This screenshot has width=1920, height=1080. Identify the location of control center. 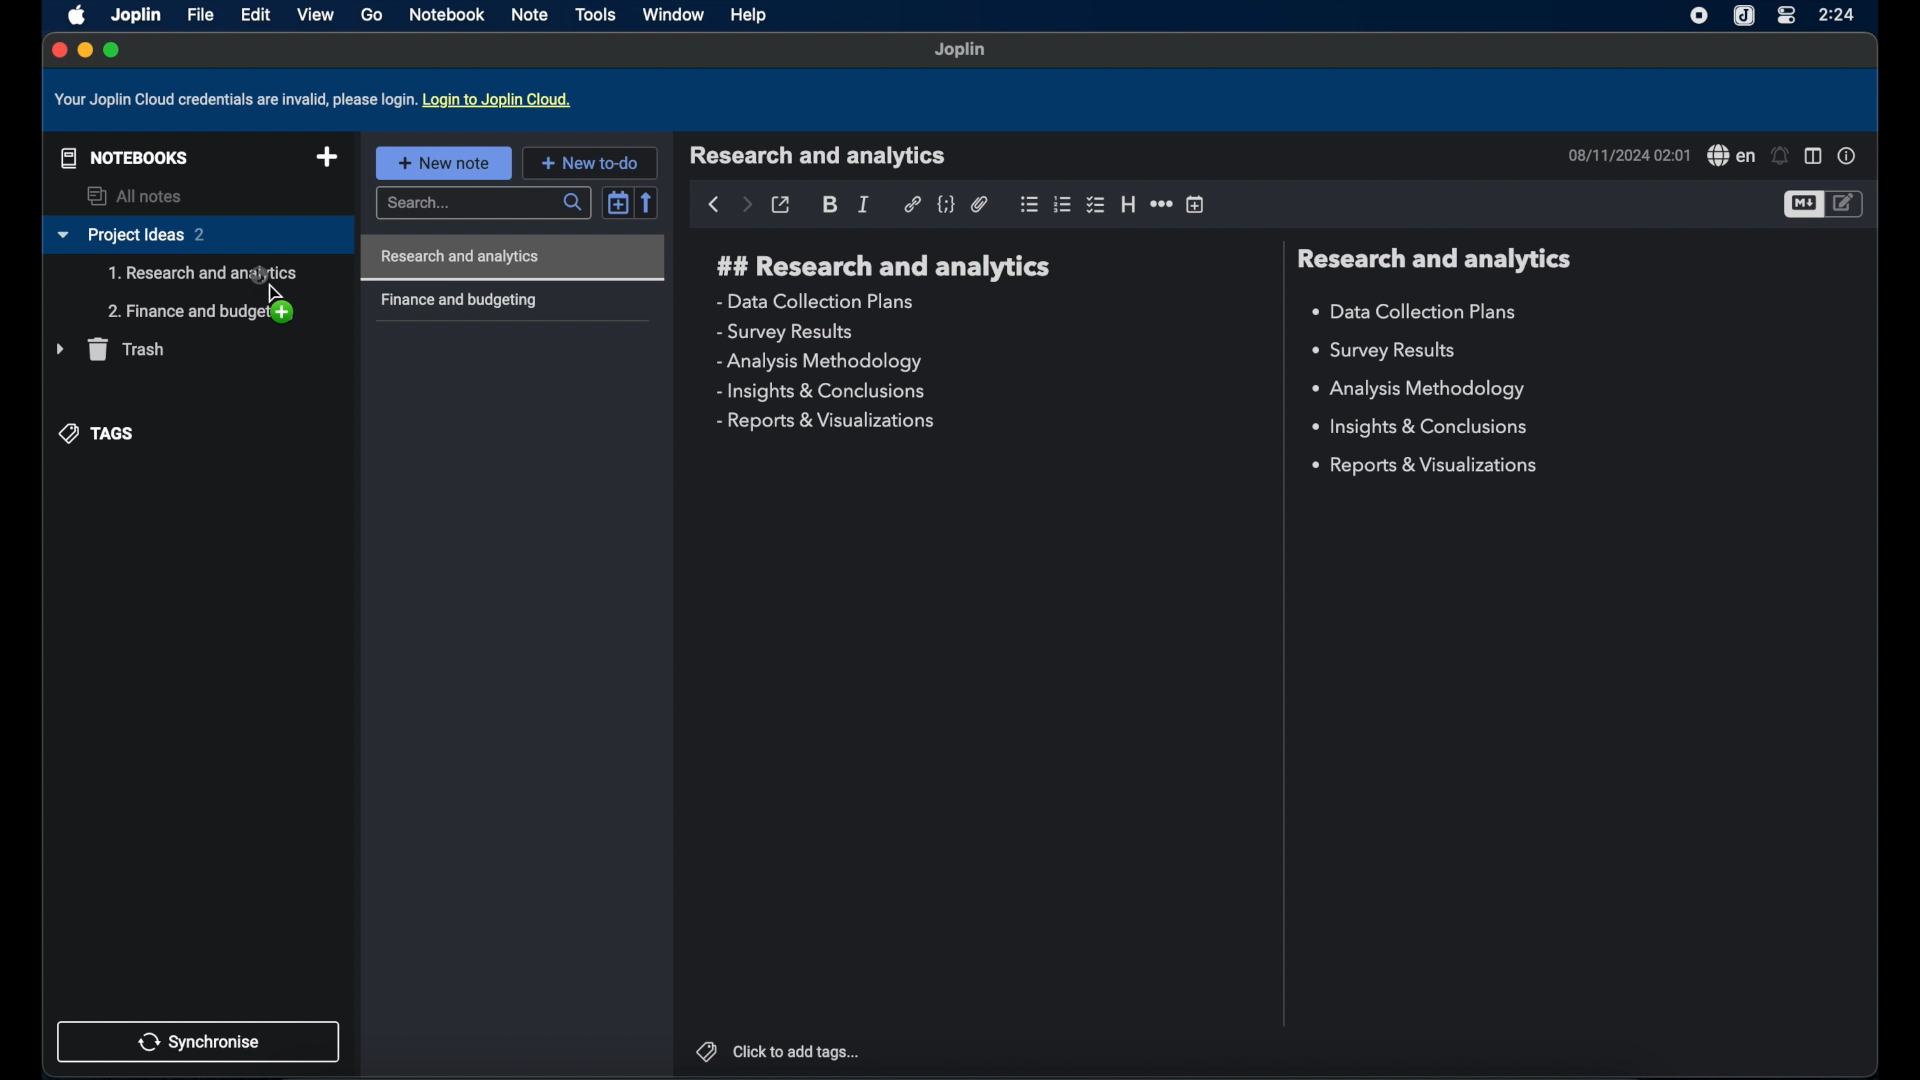
(1785, 16).